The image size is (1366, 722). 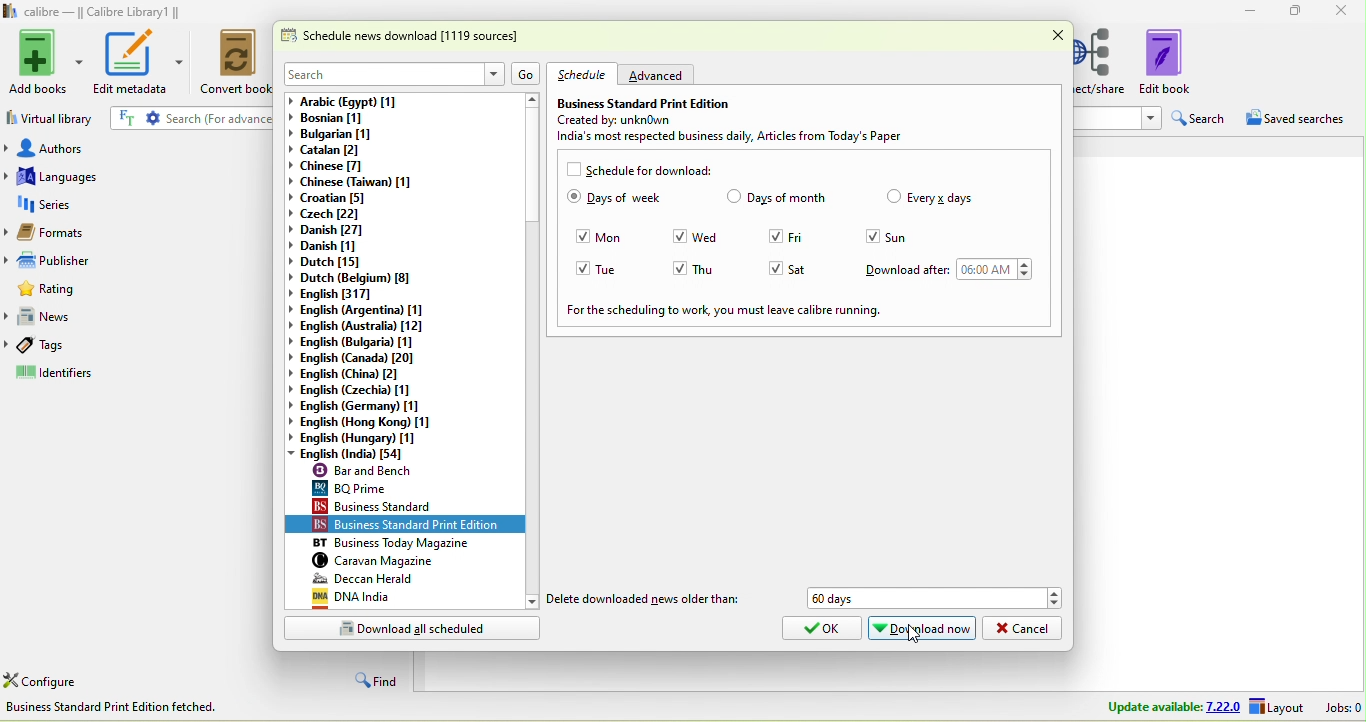 I want to click on Checkbox, so click(x=680, y=267).